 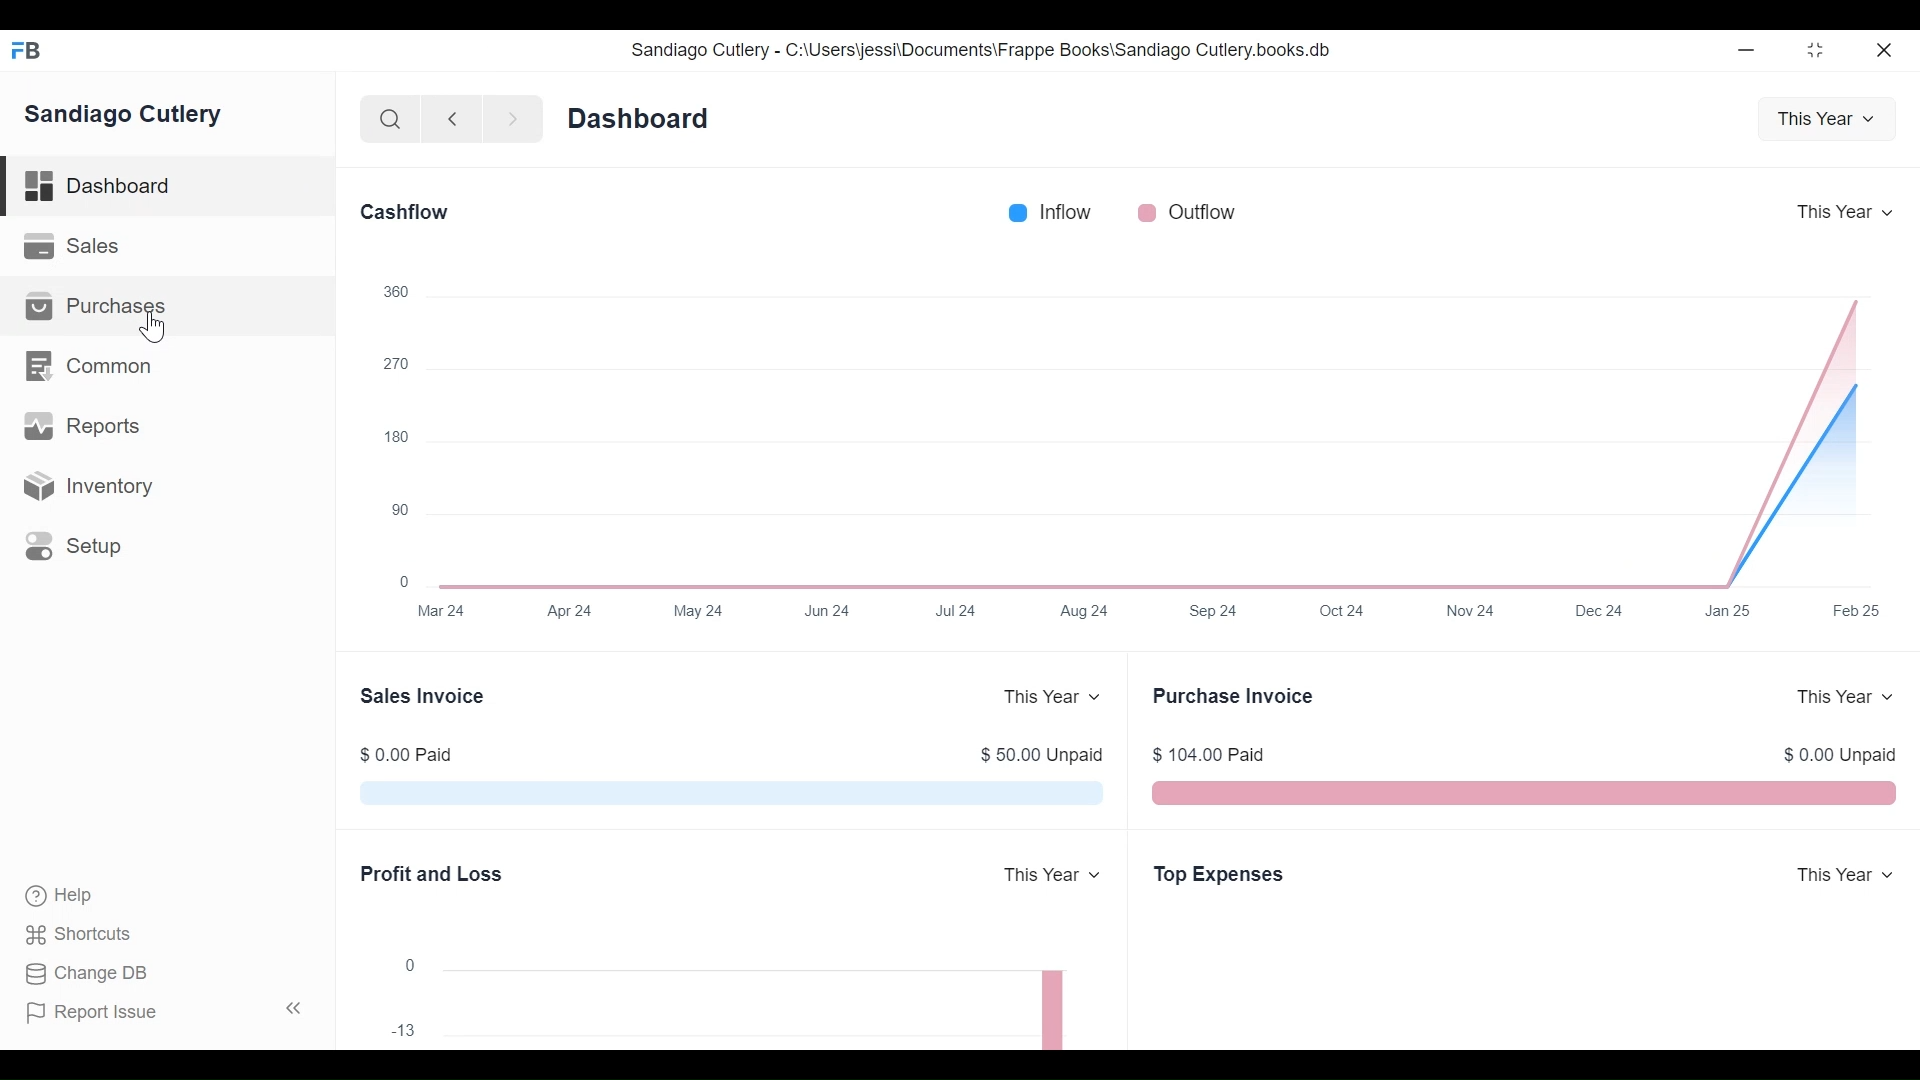 I want to click on Dec 24, so click(x=1605, y=611).